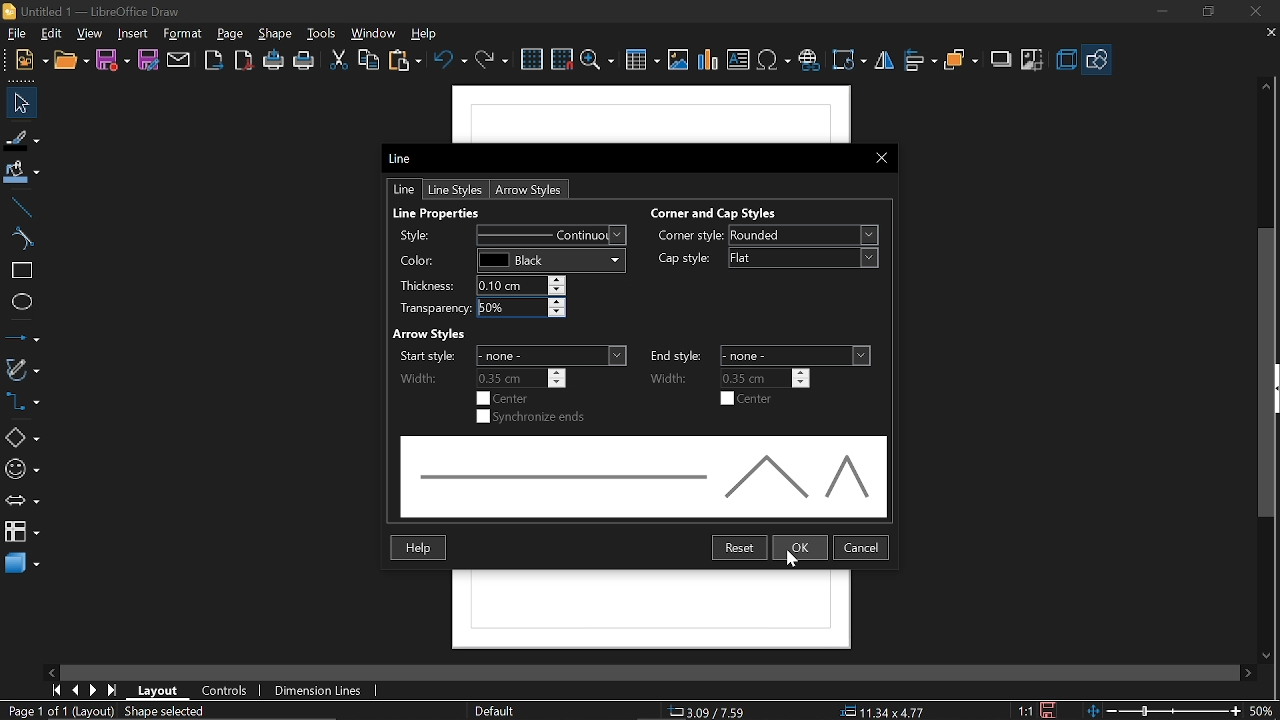  Describe the element at coordinates (738, 57) in the screenshot. I see `Insert text` at that location.